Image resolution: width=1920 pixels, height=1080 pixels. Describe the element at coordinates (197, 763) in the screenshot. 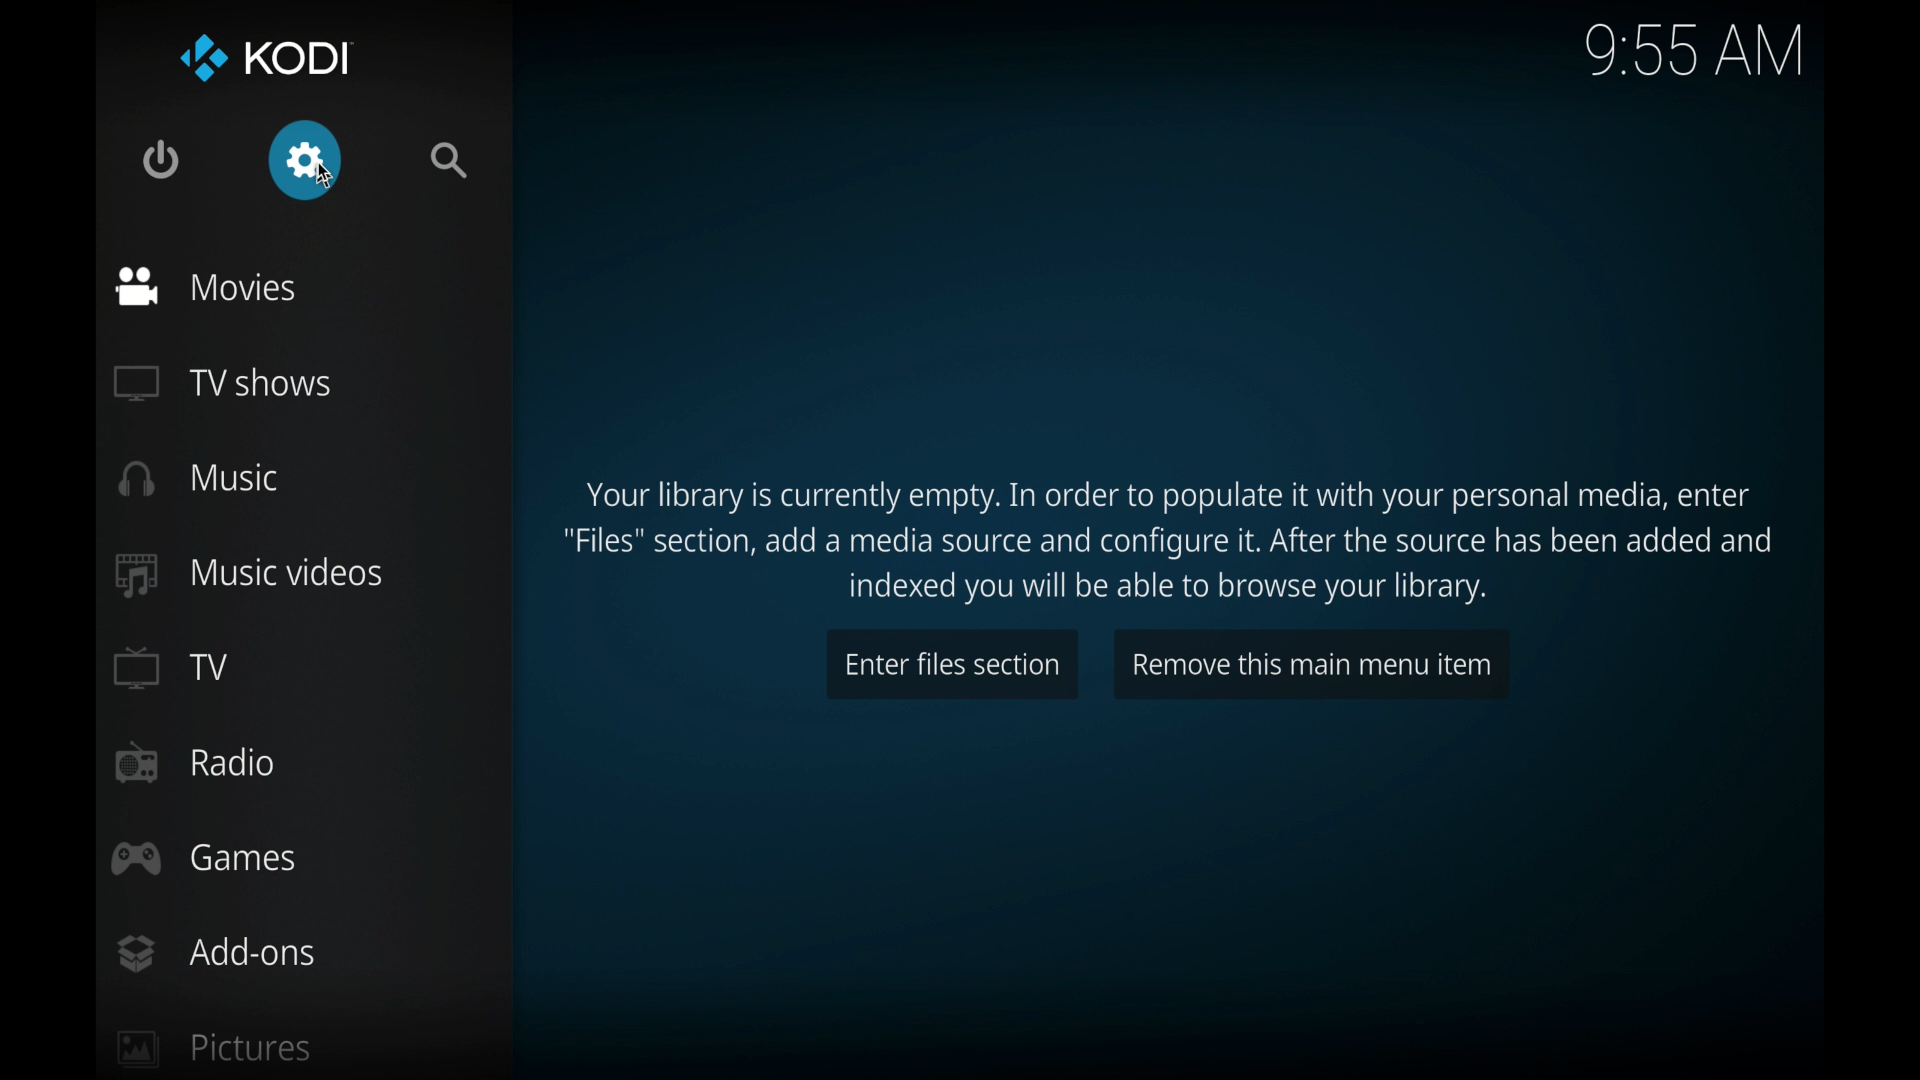

I see `radio` at that location.